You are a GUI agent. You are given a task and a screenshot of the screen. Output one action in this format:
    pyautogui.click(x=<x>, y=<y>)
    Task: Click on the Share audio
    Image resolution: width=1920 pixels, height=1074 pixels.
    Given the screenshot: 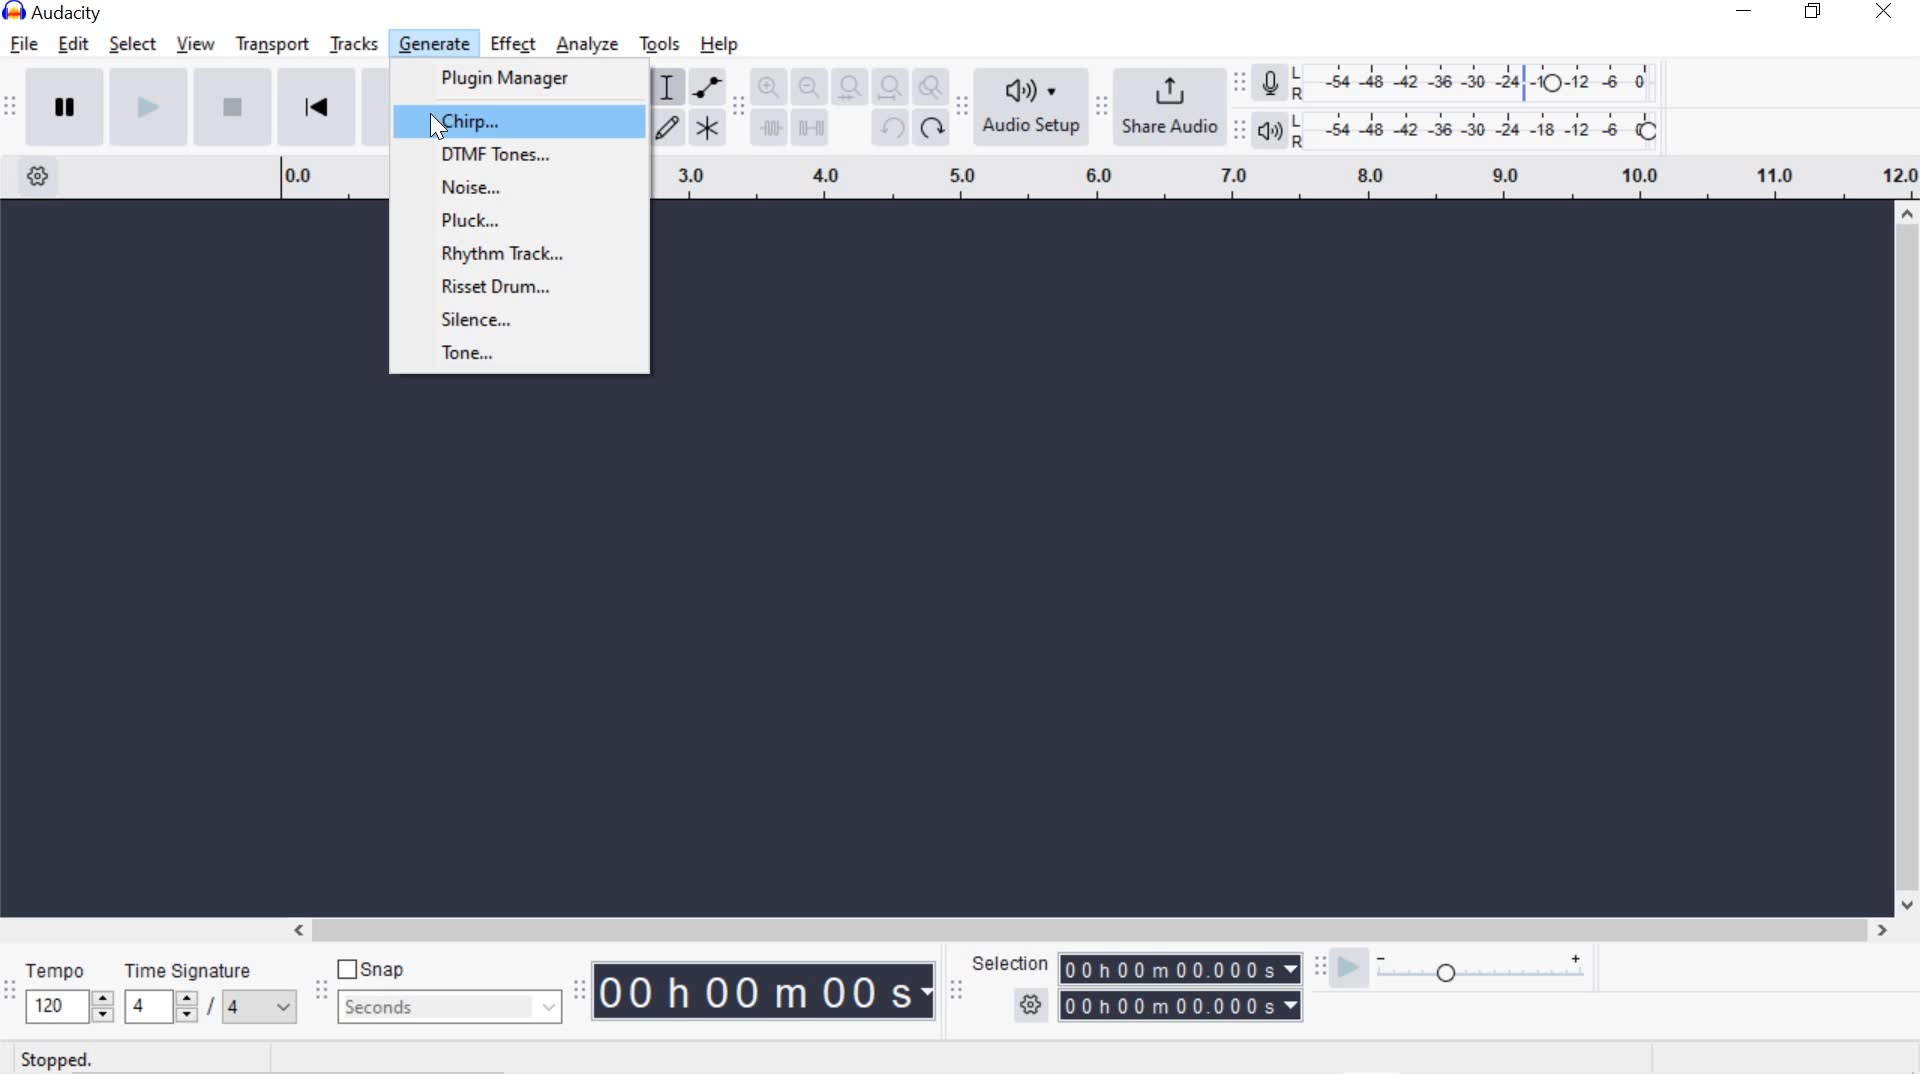 What is the action you would take?
    pyautogui.click(x=1169, y=105)
    